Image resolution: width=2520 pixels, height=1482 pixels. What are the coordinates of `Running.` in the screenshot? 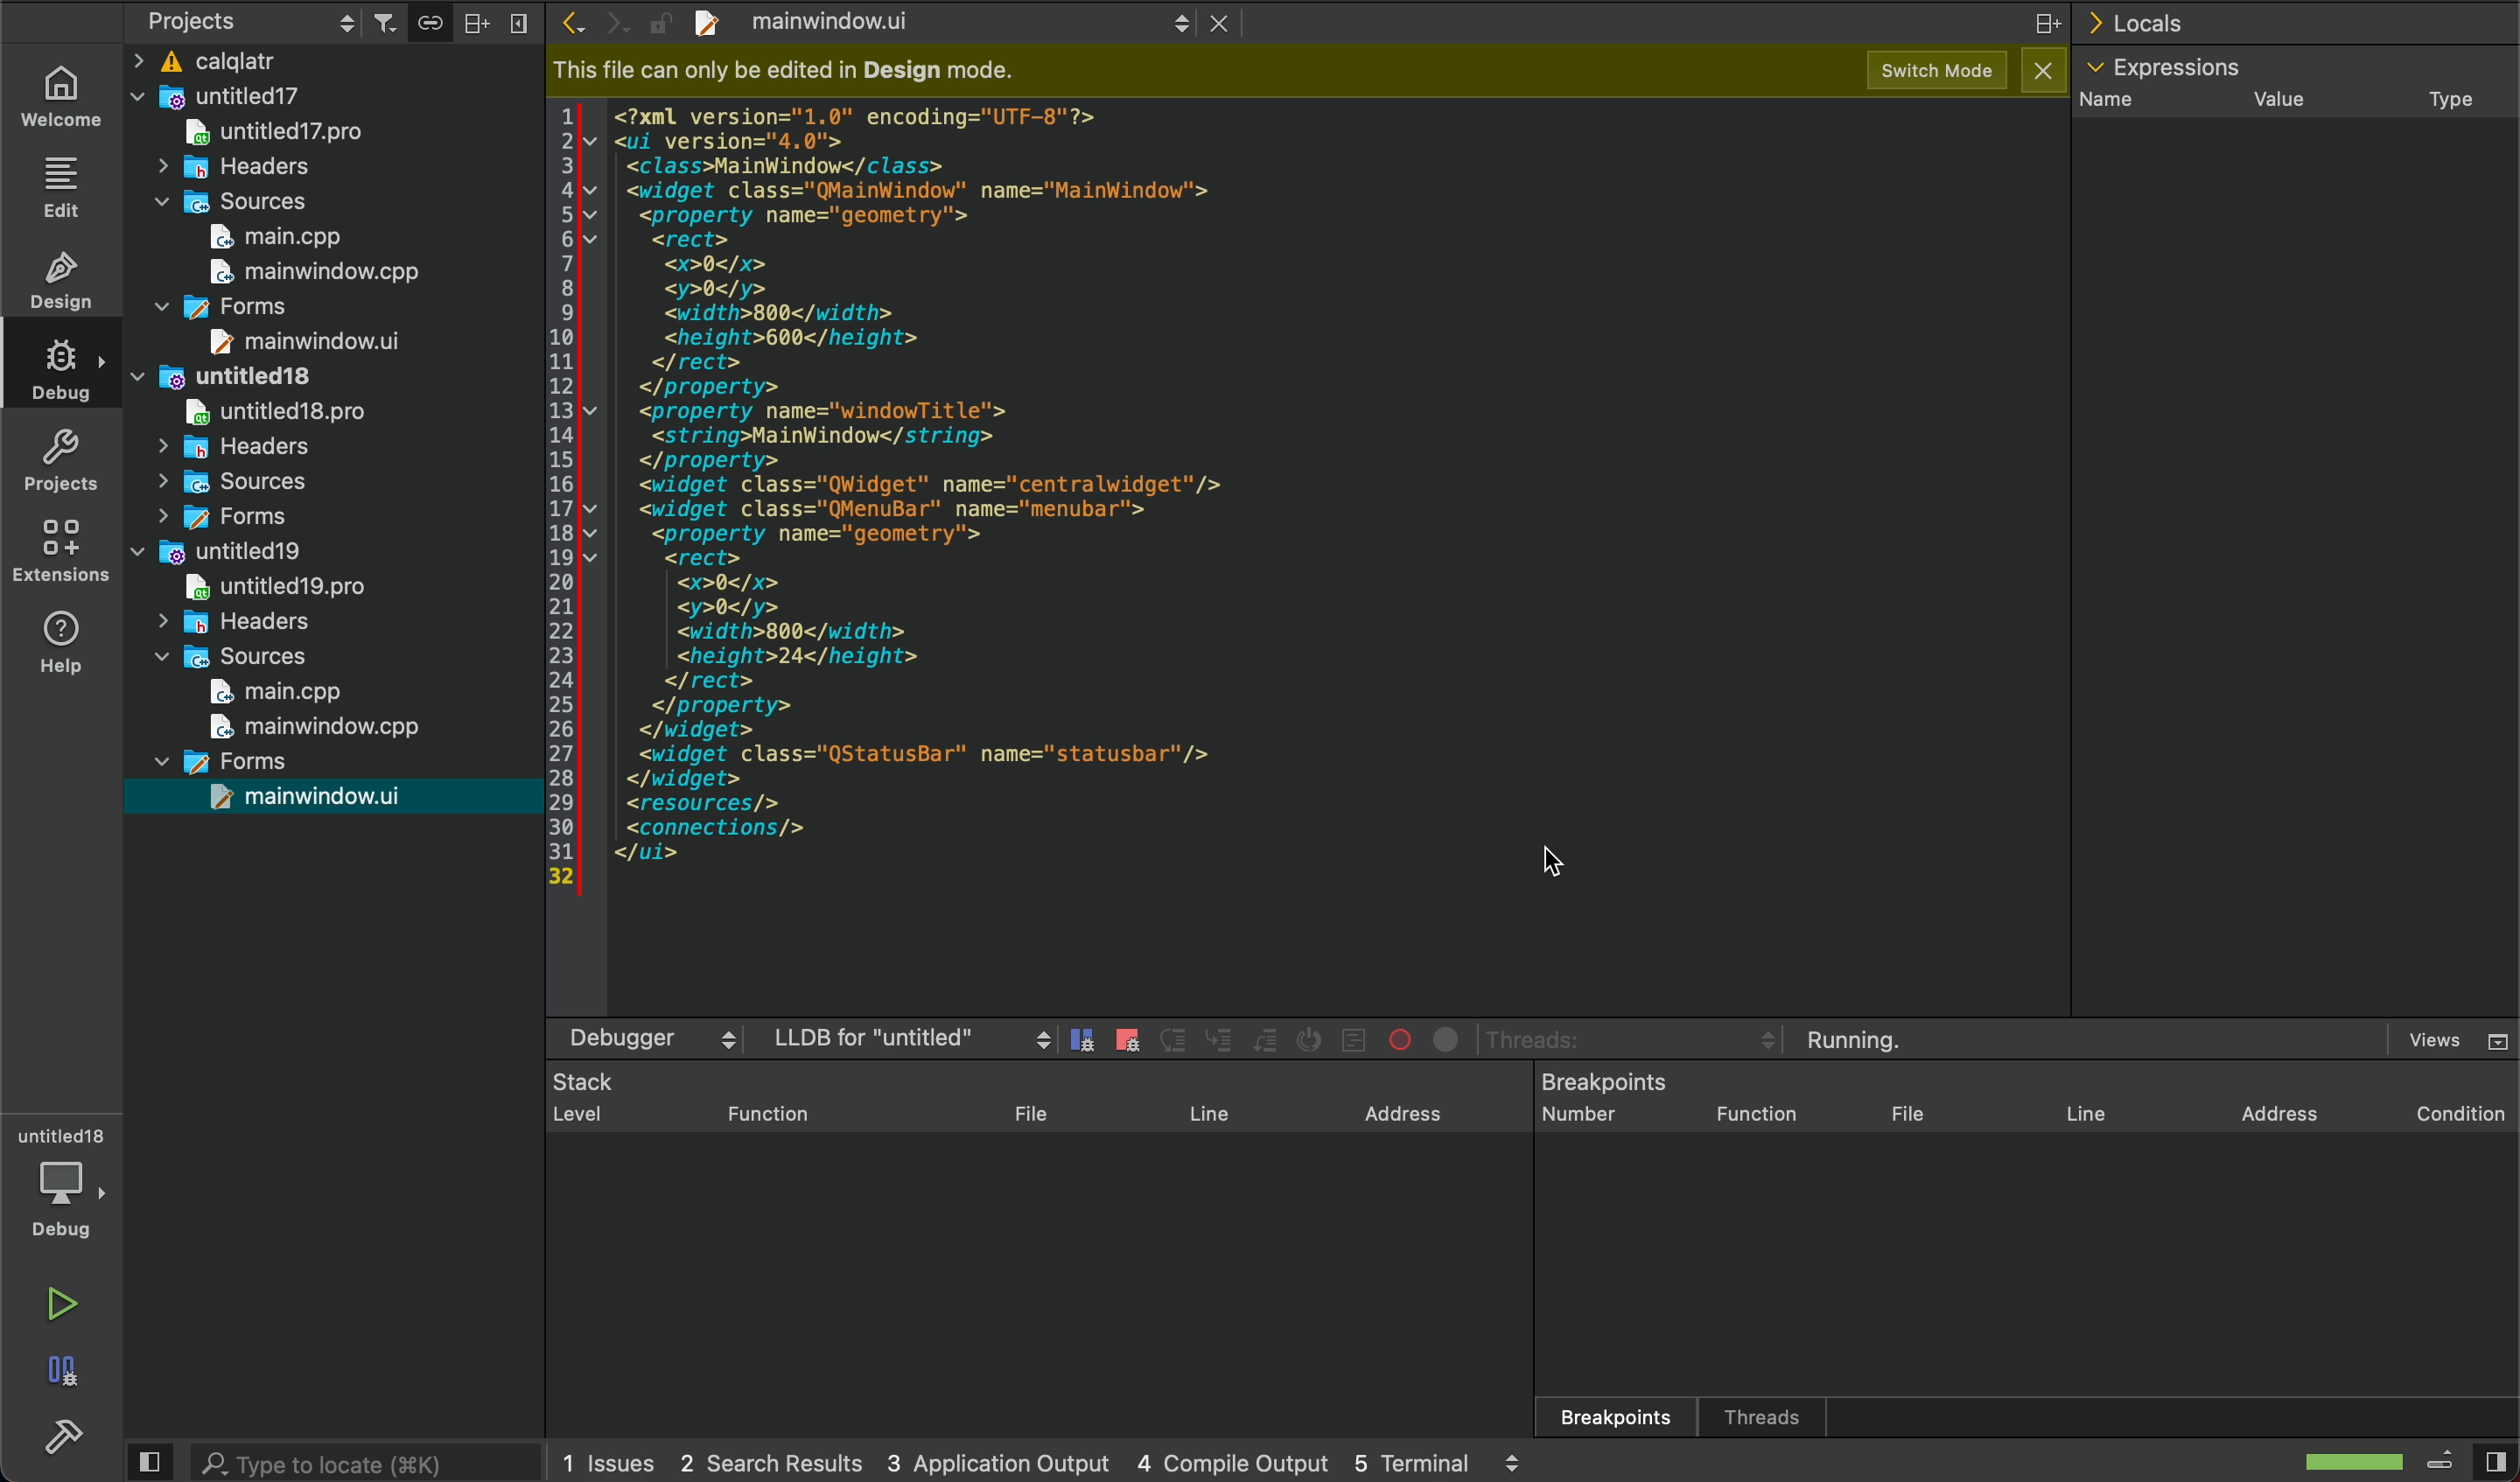 It's located at (1860, 1032).